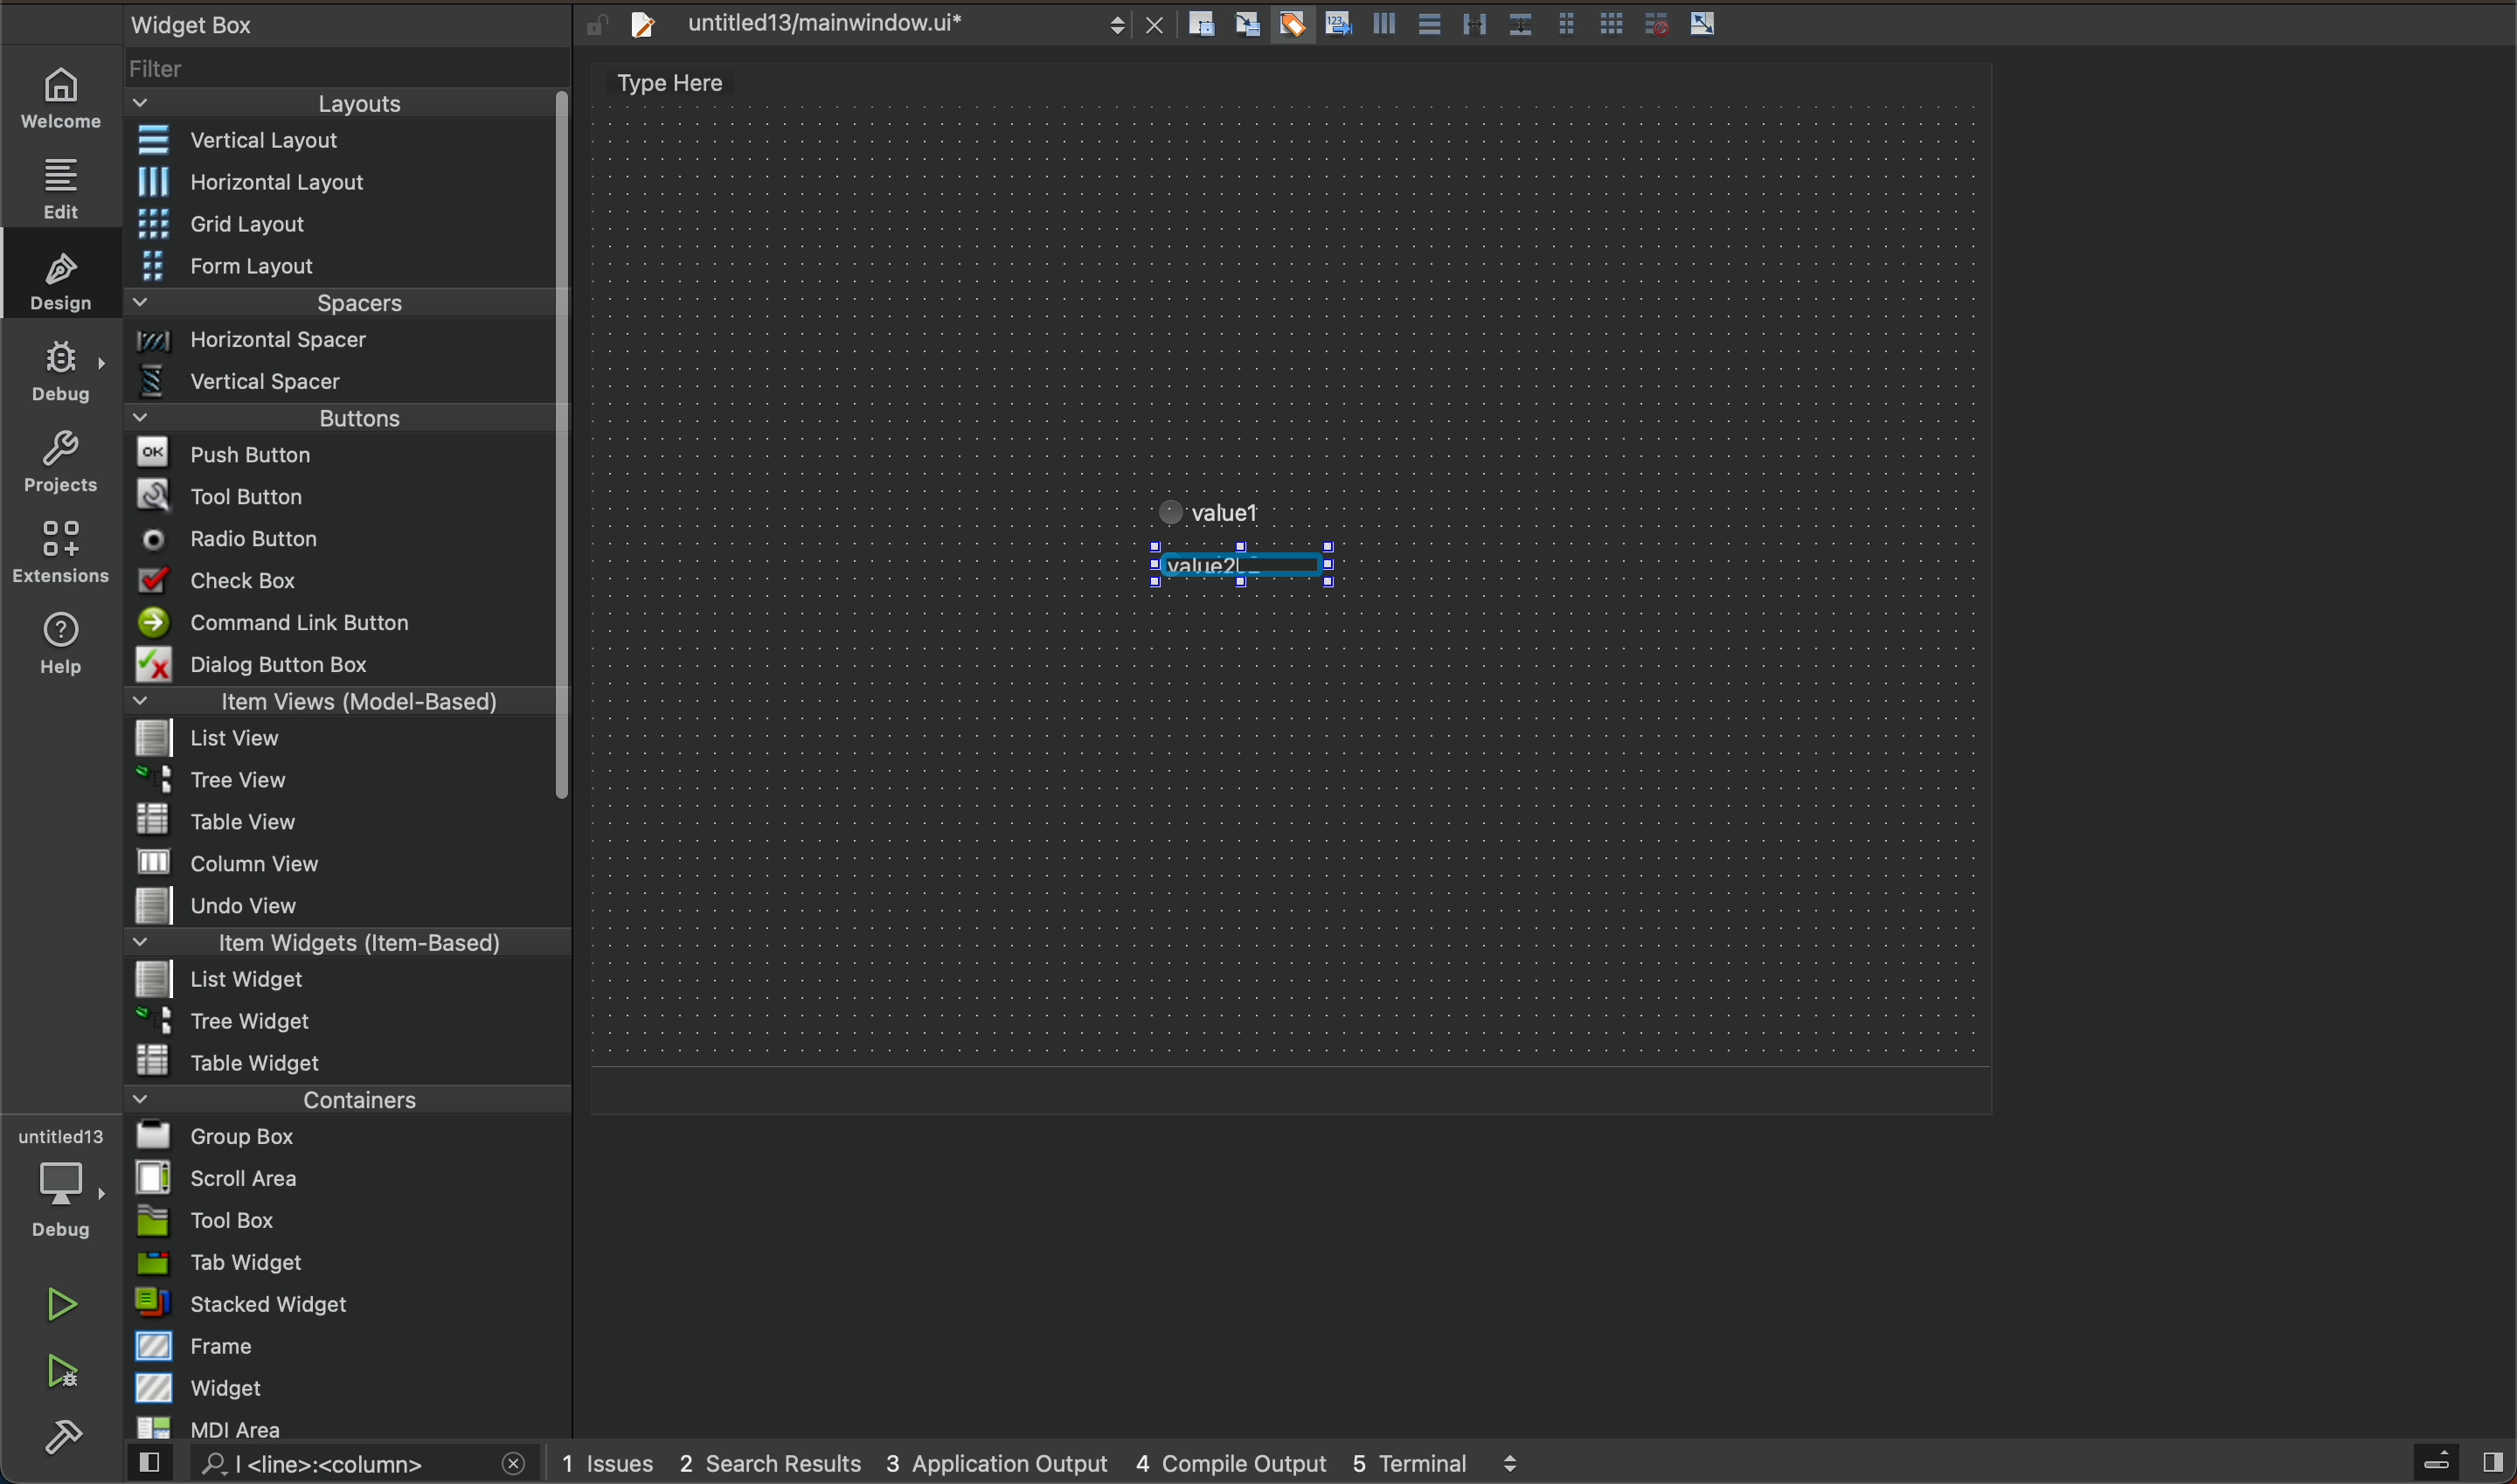  What do you see at coordinates (349, 1060) in the screenshot?
I see `table widget` at bounding box center [349, 1060].